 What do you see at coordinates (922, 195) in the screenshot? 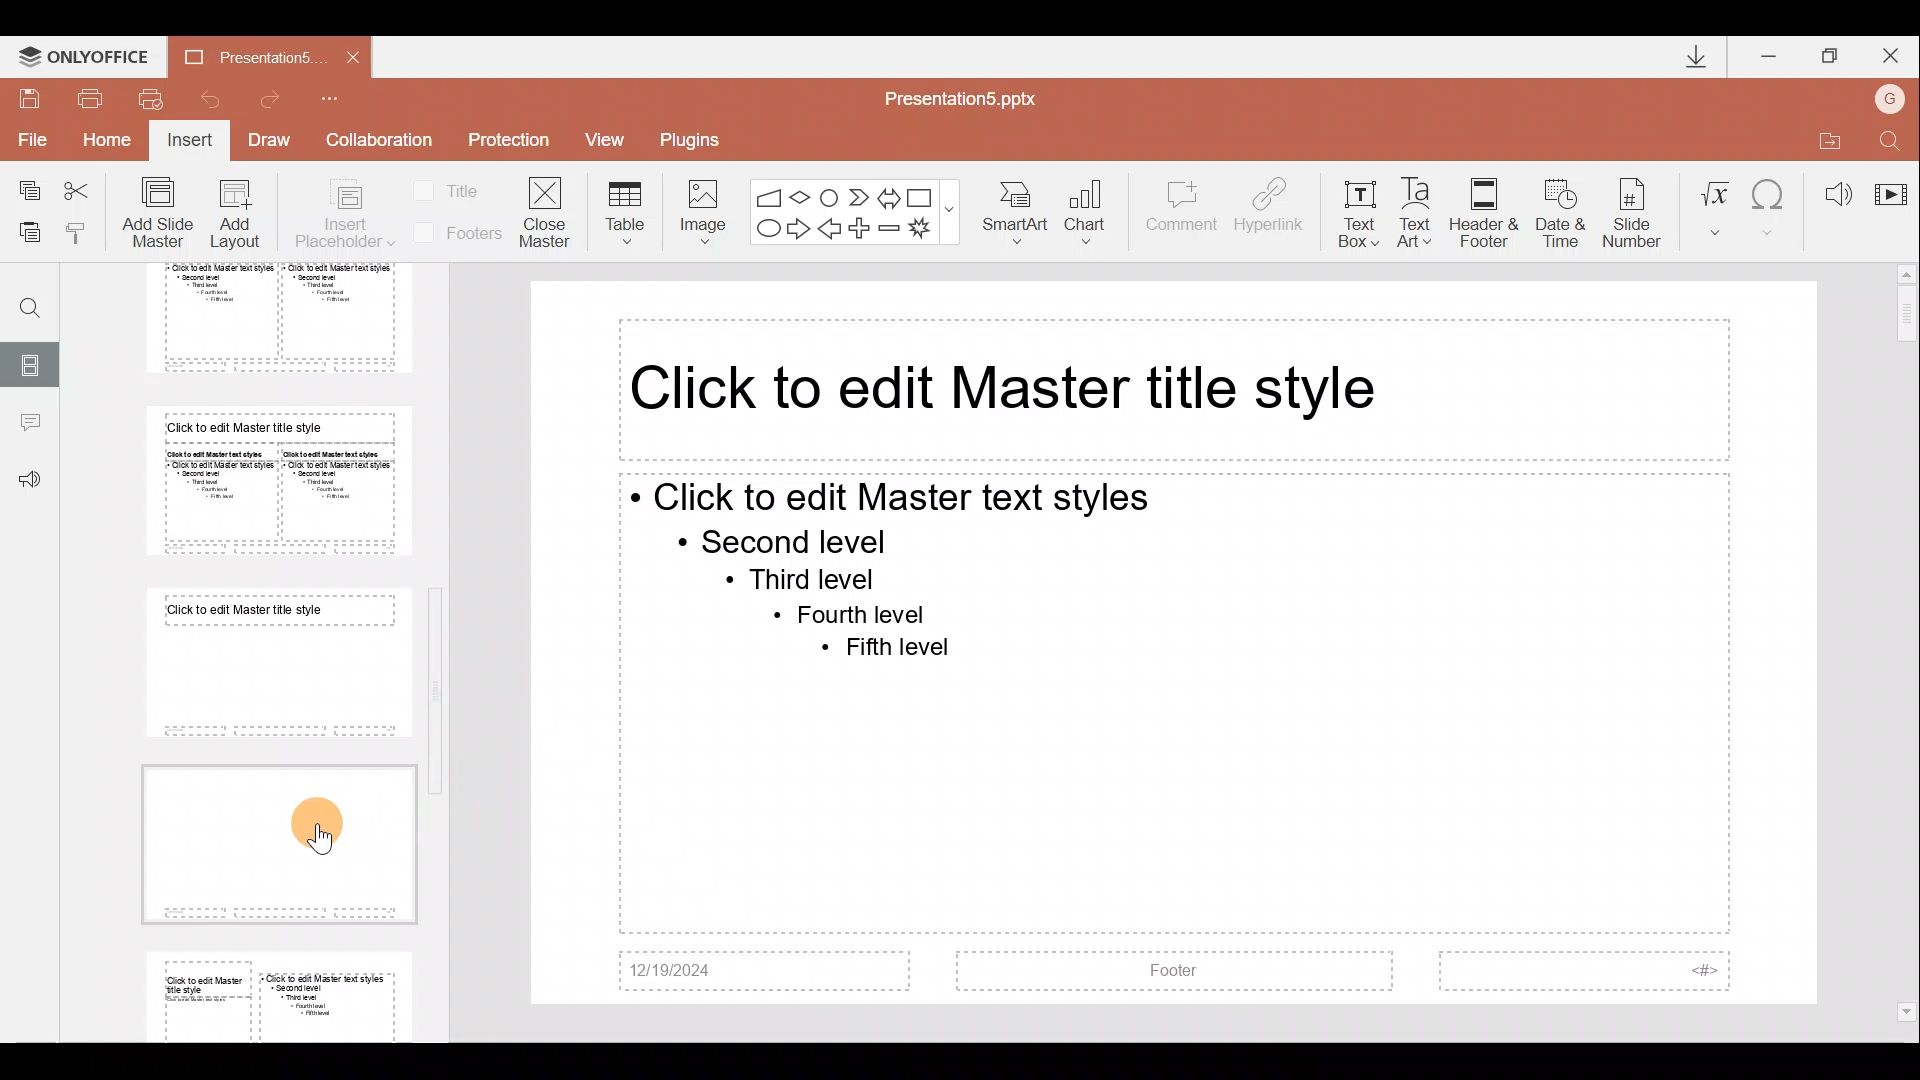
I see `Rectangle` at bounding box center [922, 195].